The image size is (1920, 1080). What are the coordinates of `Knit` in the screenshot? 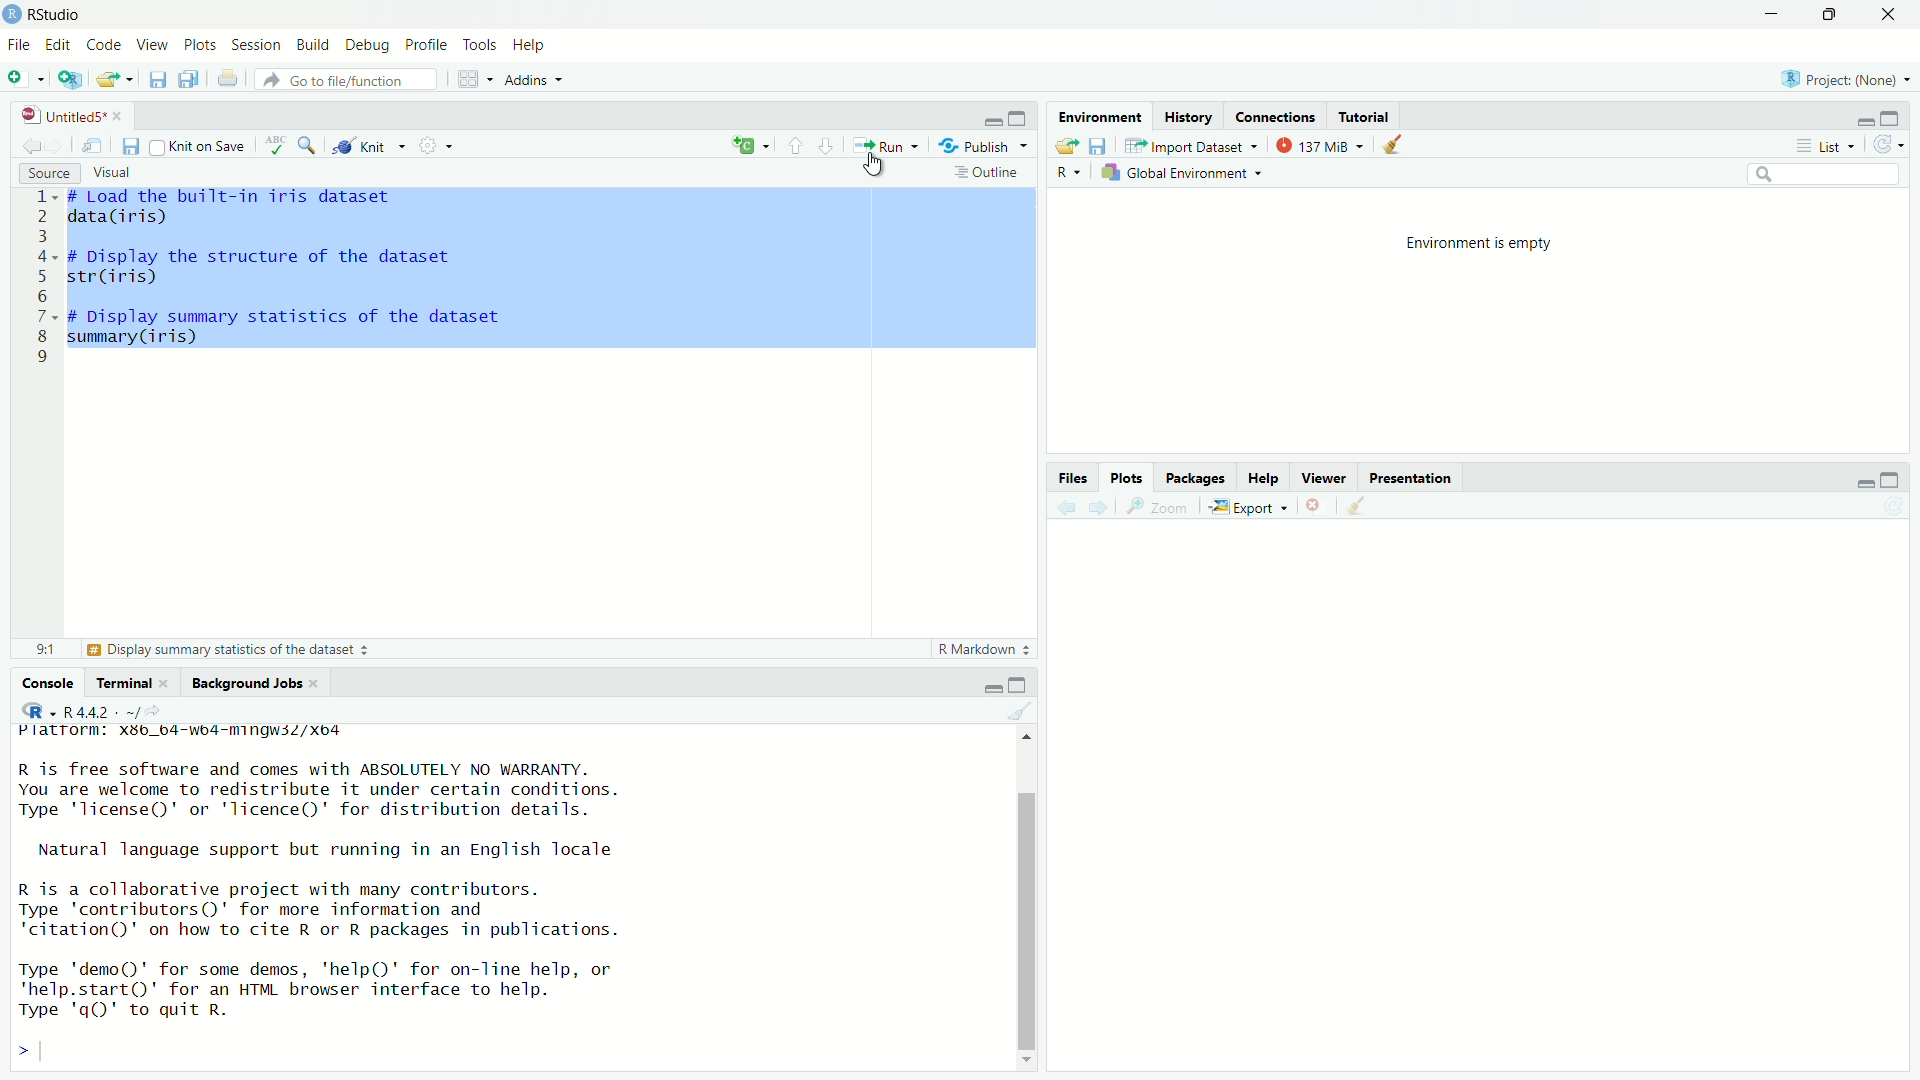 It's located at (368, 146).